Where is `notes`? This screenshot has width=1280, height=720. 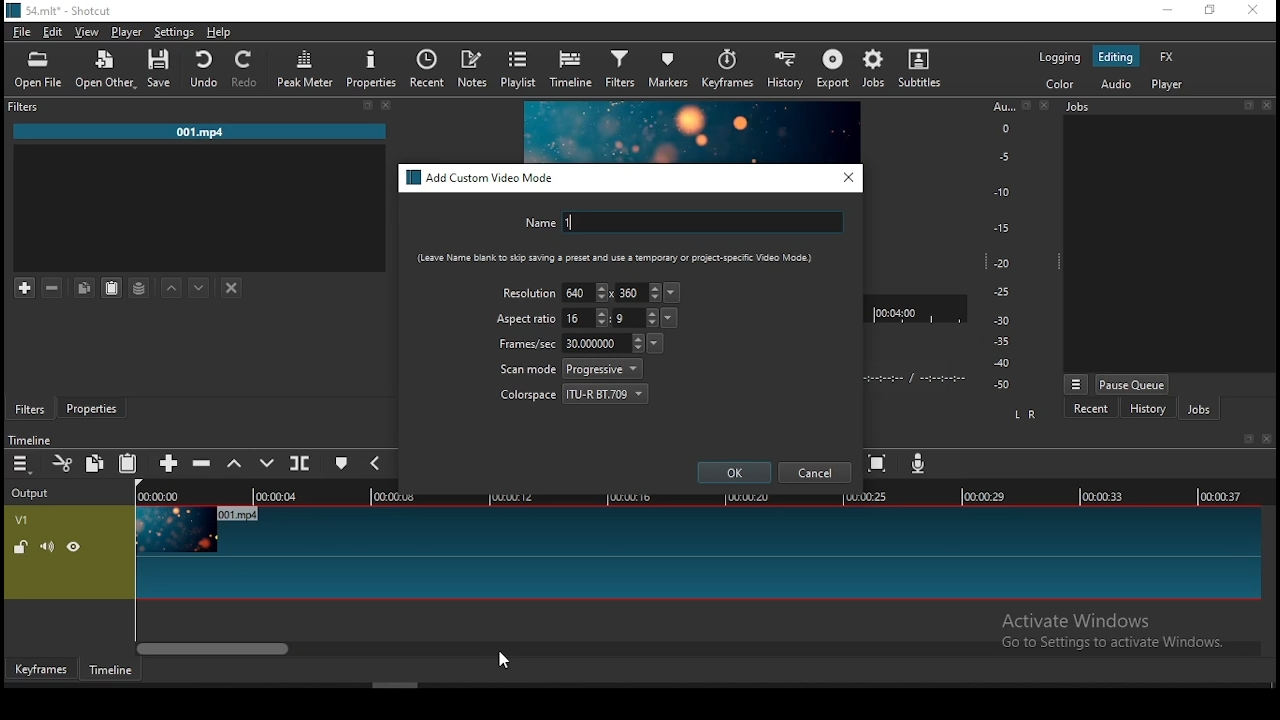 notes is located at coordinates (472, 69).